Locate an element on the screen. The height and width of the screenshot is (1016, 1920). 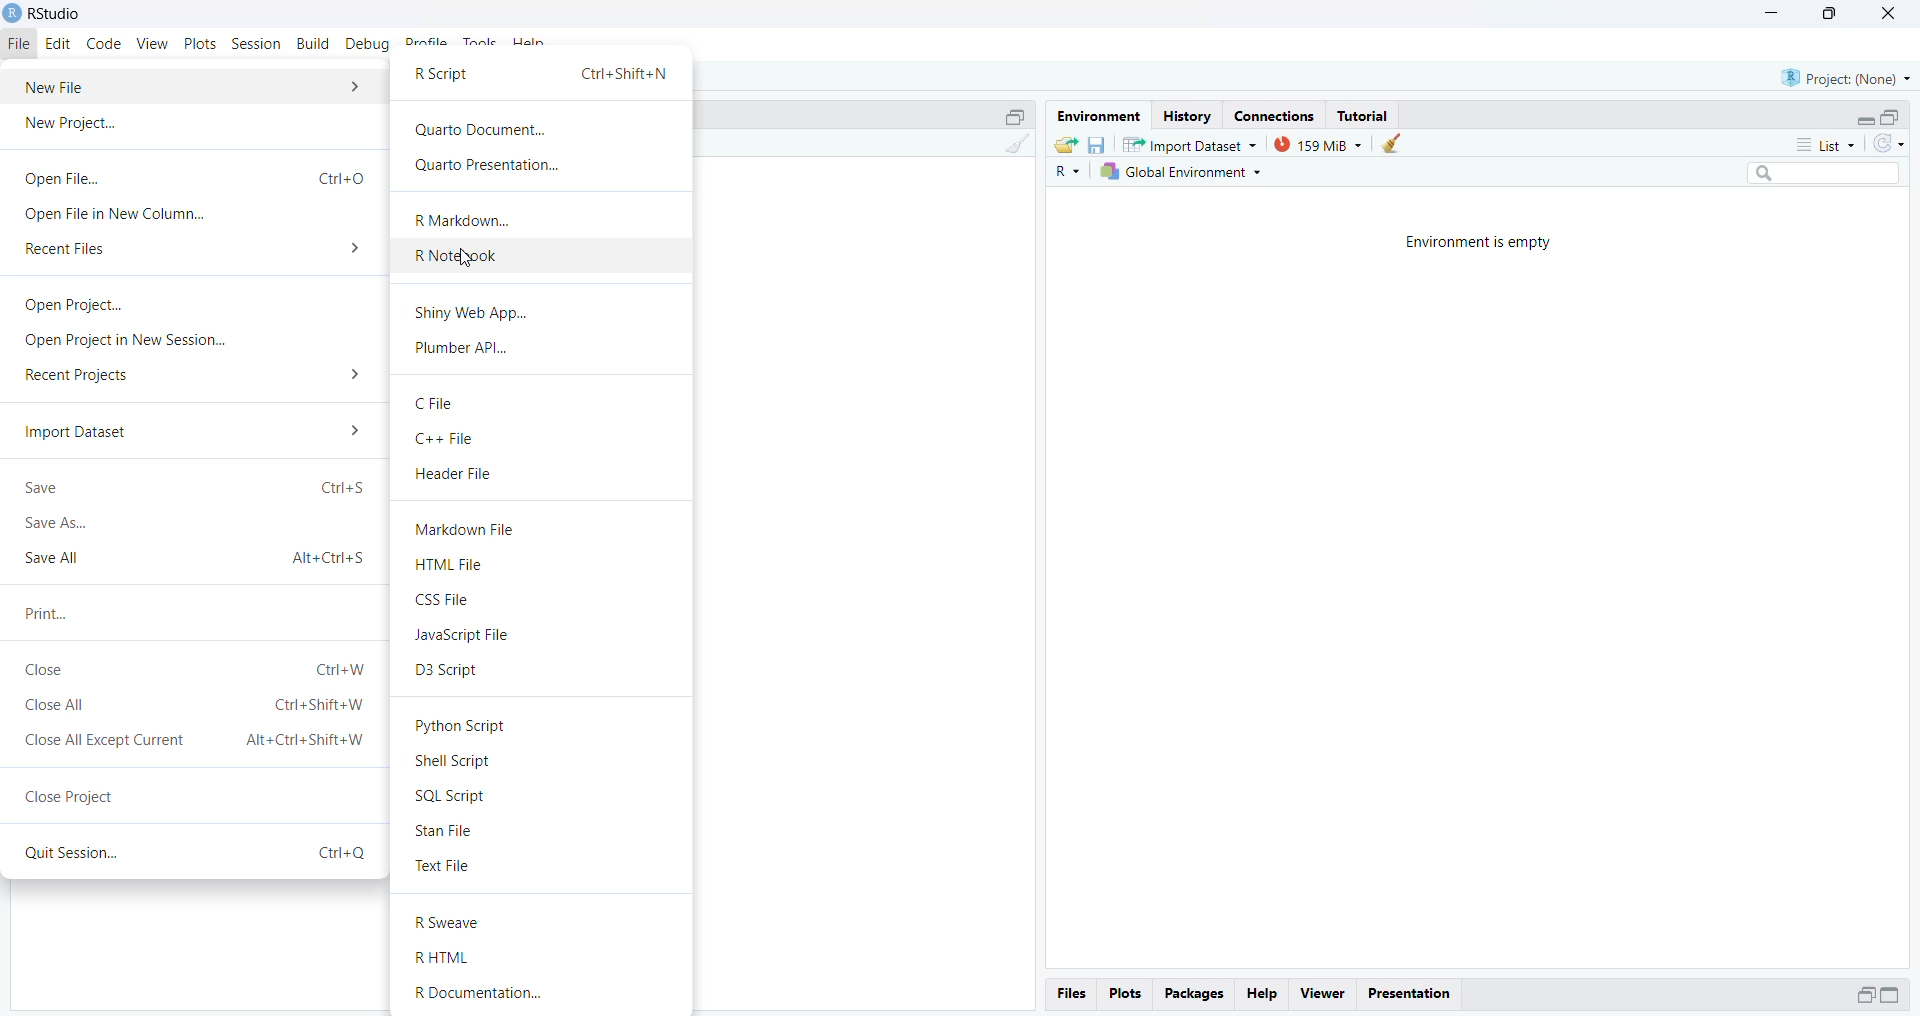
presentation is located at coordinates (1409, 992).